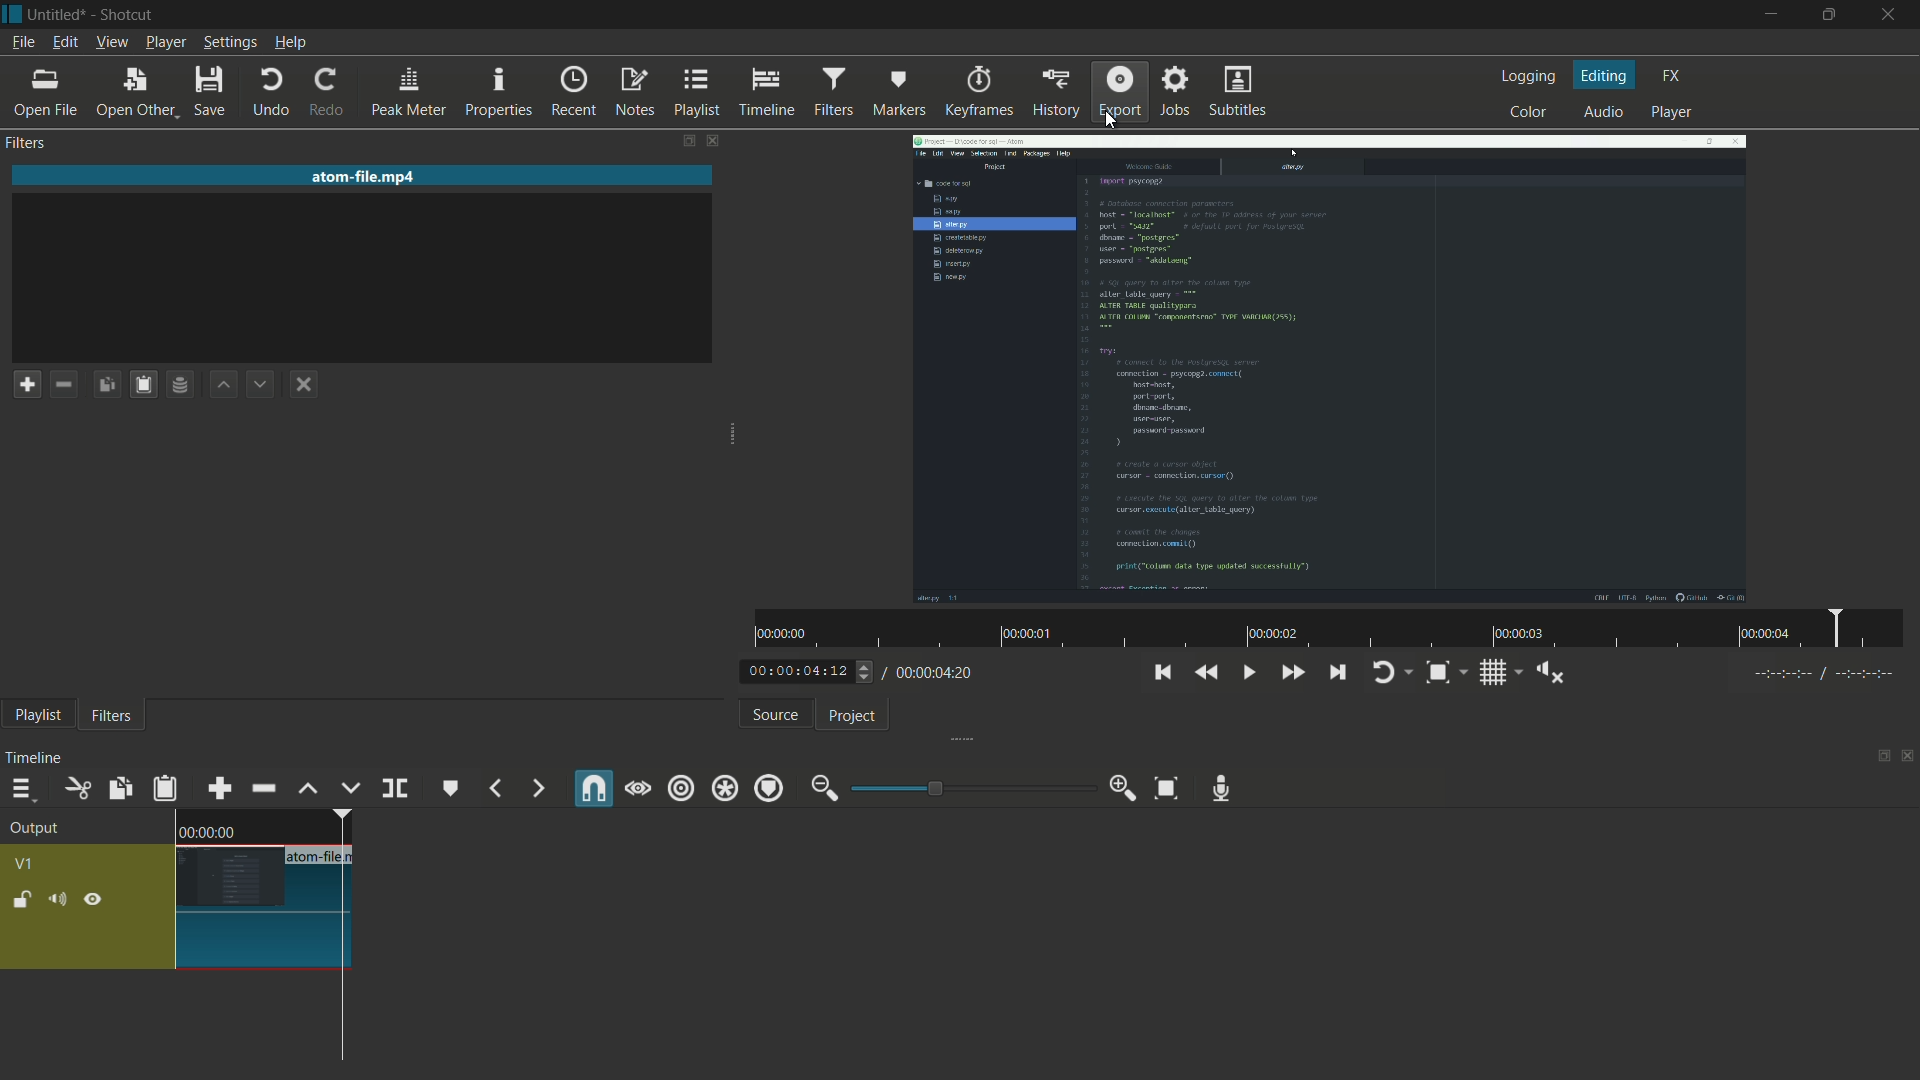 The height and width of the screenshot is (1080, 1920). What do you see at coordinates (56, 901) in the screenshot?
I see `mute` at bounding box center [56, 901].